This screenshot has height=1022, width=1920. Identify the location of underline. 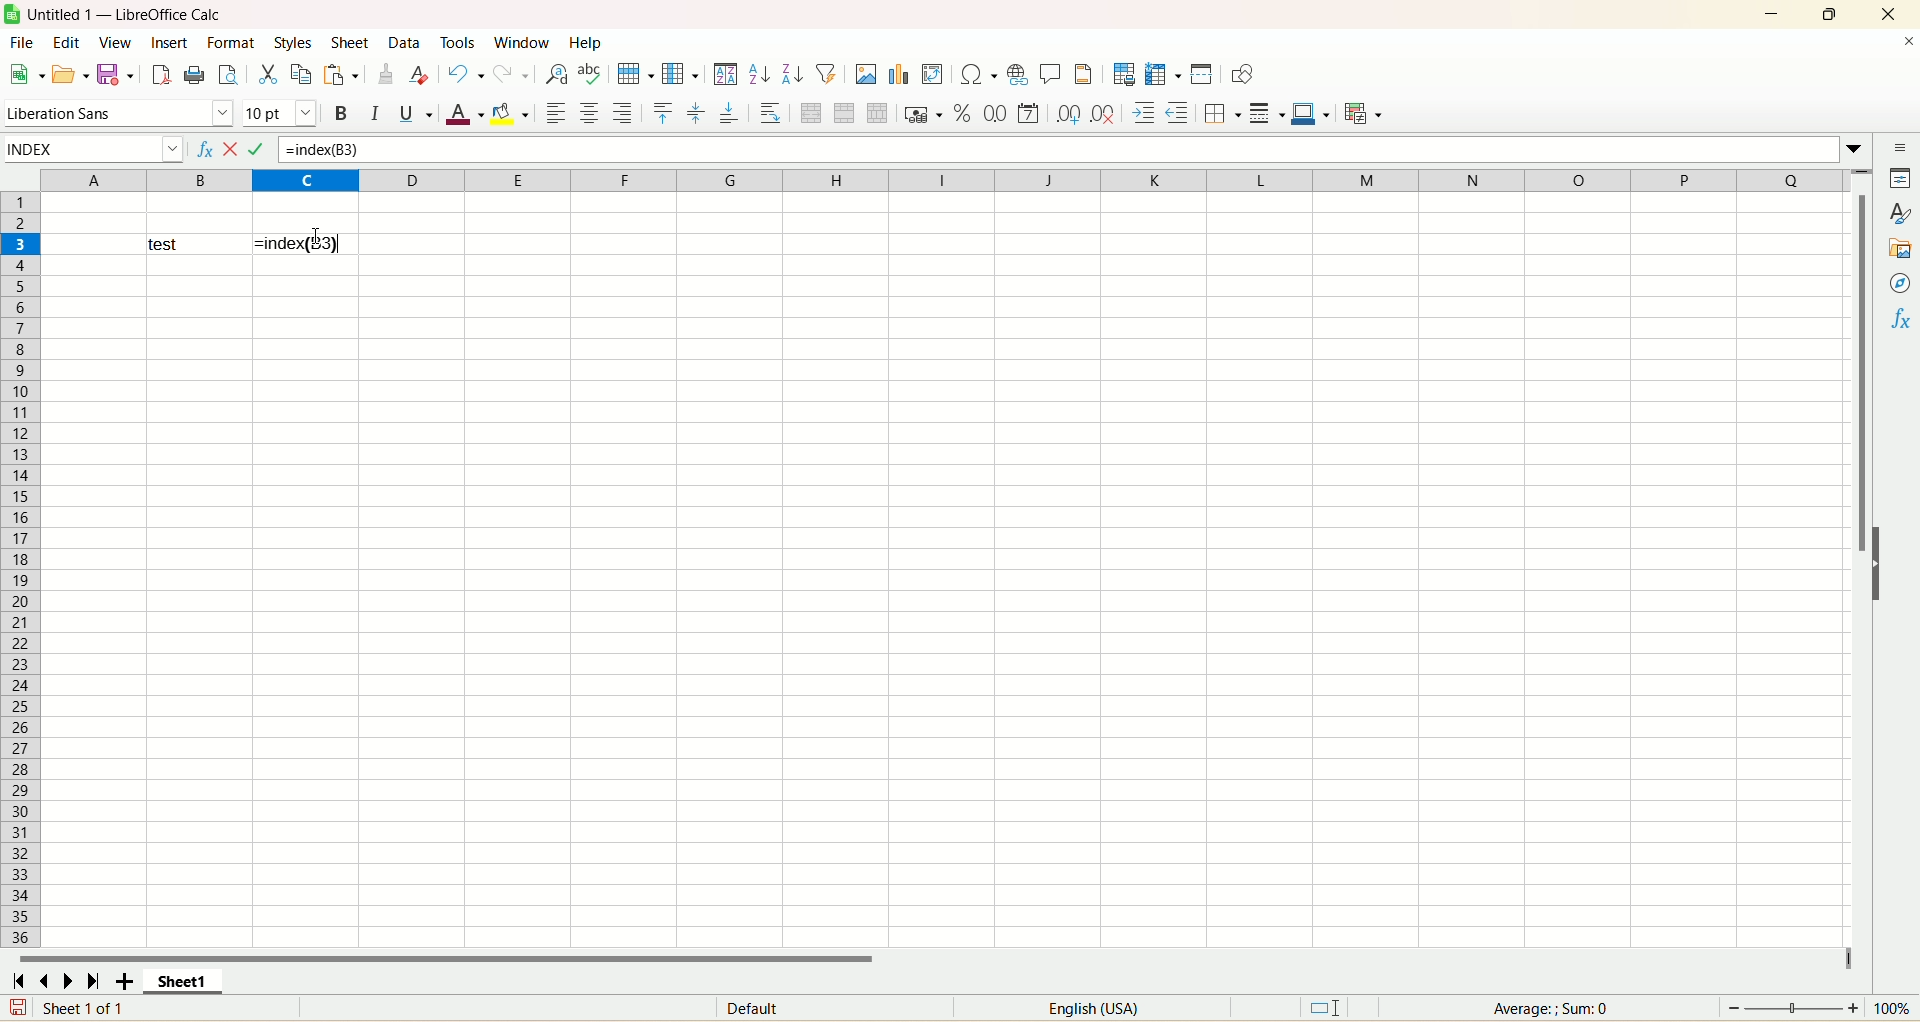
(416, 113).